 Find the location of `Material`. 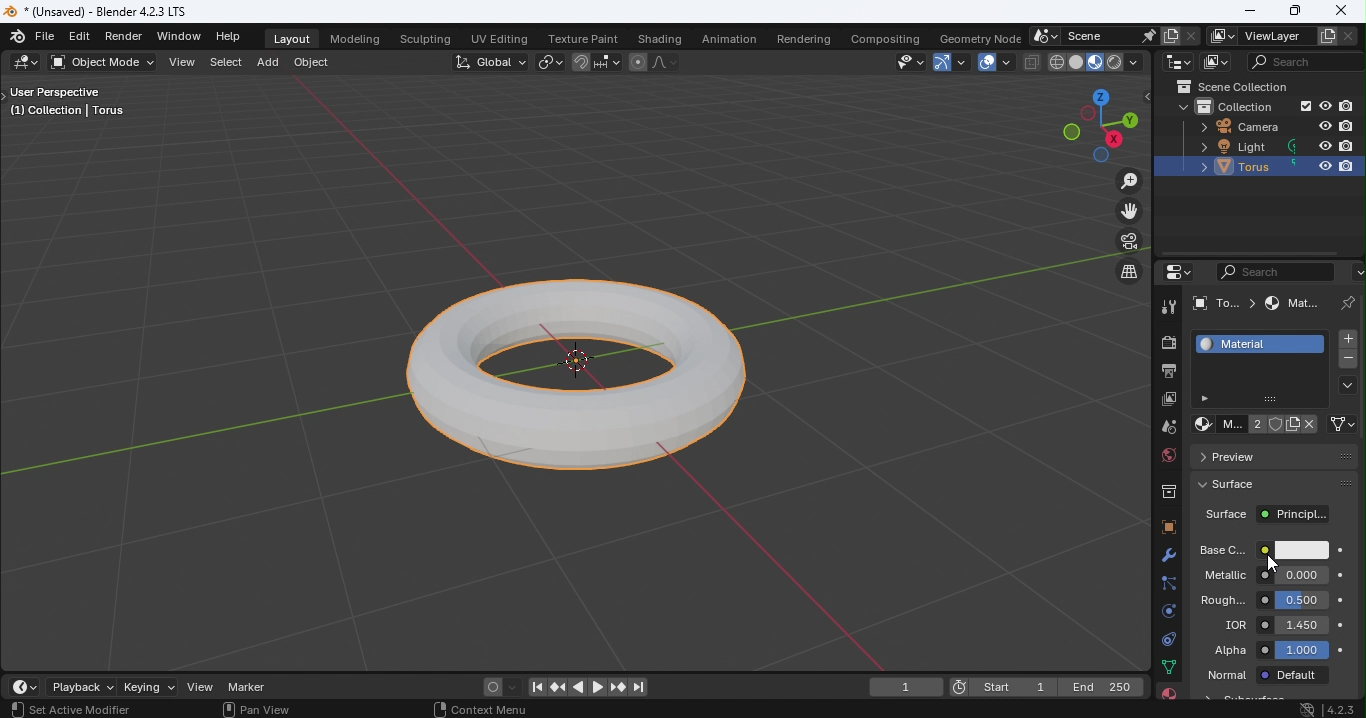

Material is located at coordinates (1239, 424).